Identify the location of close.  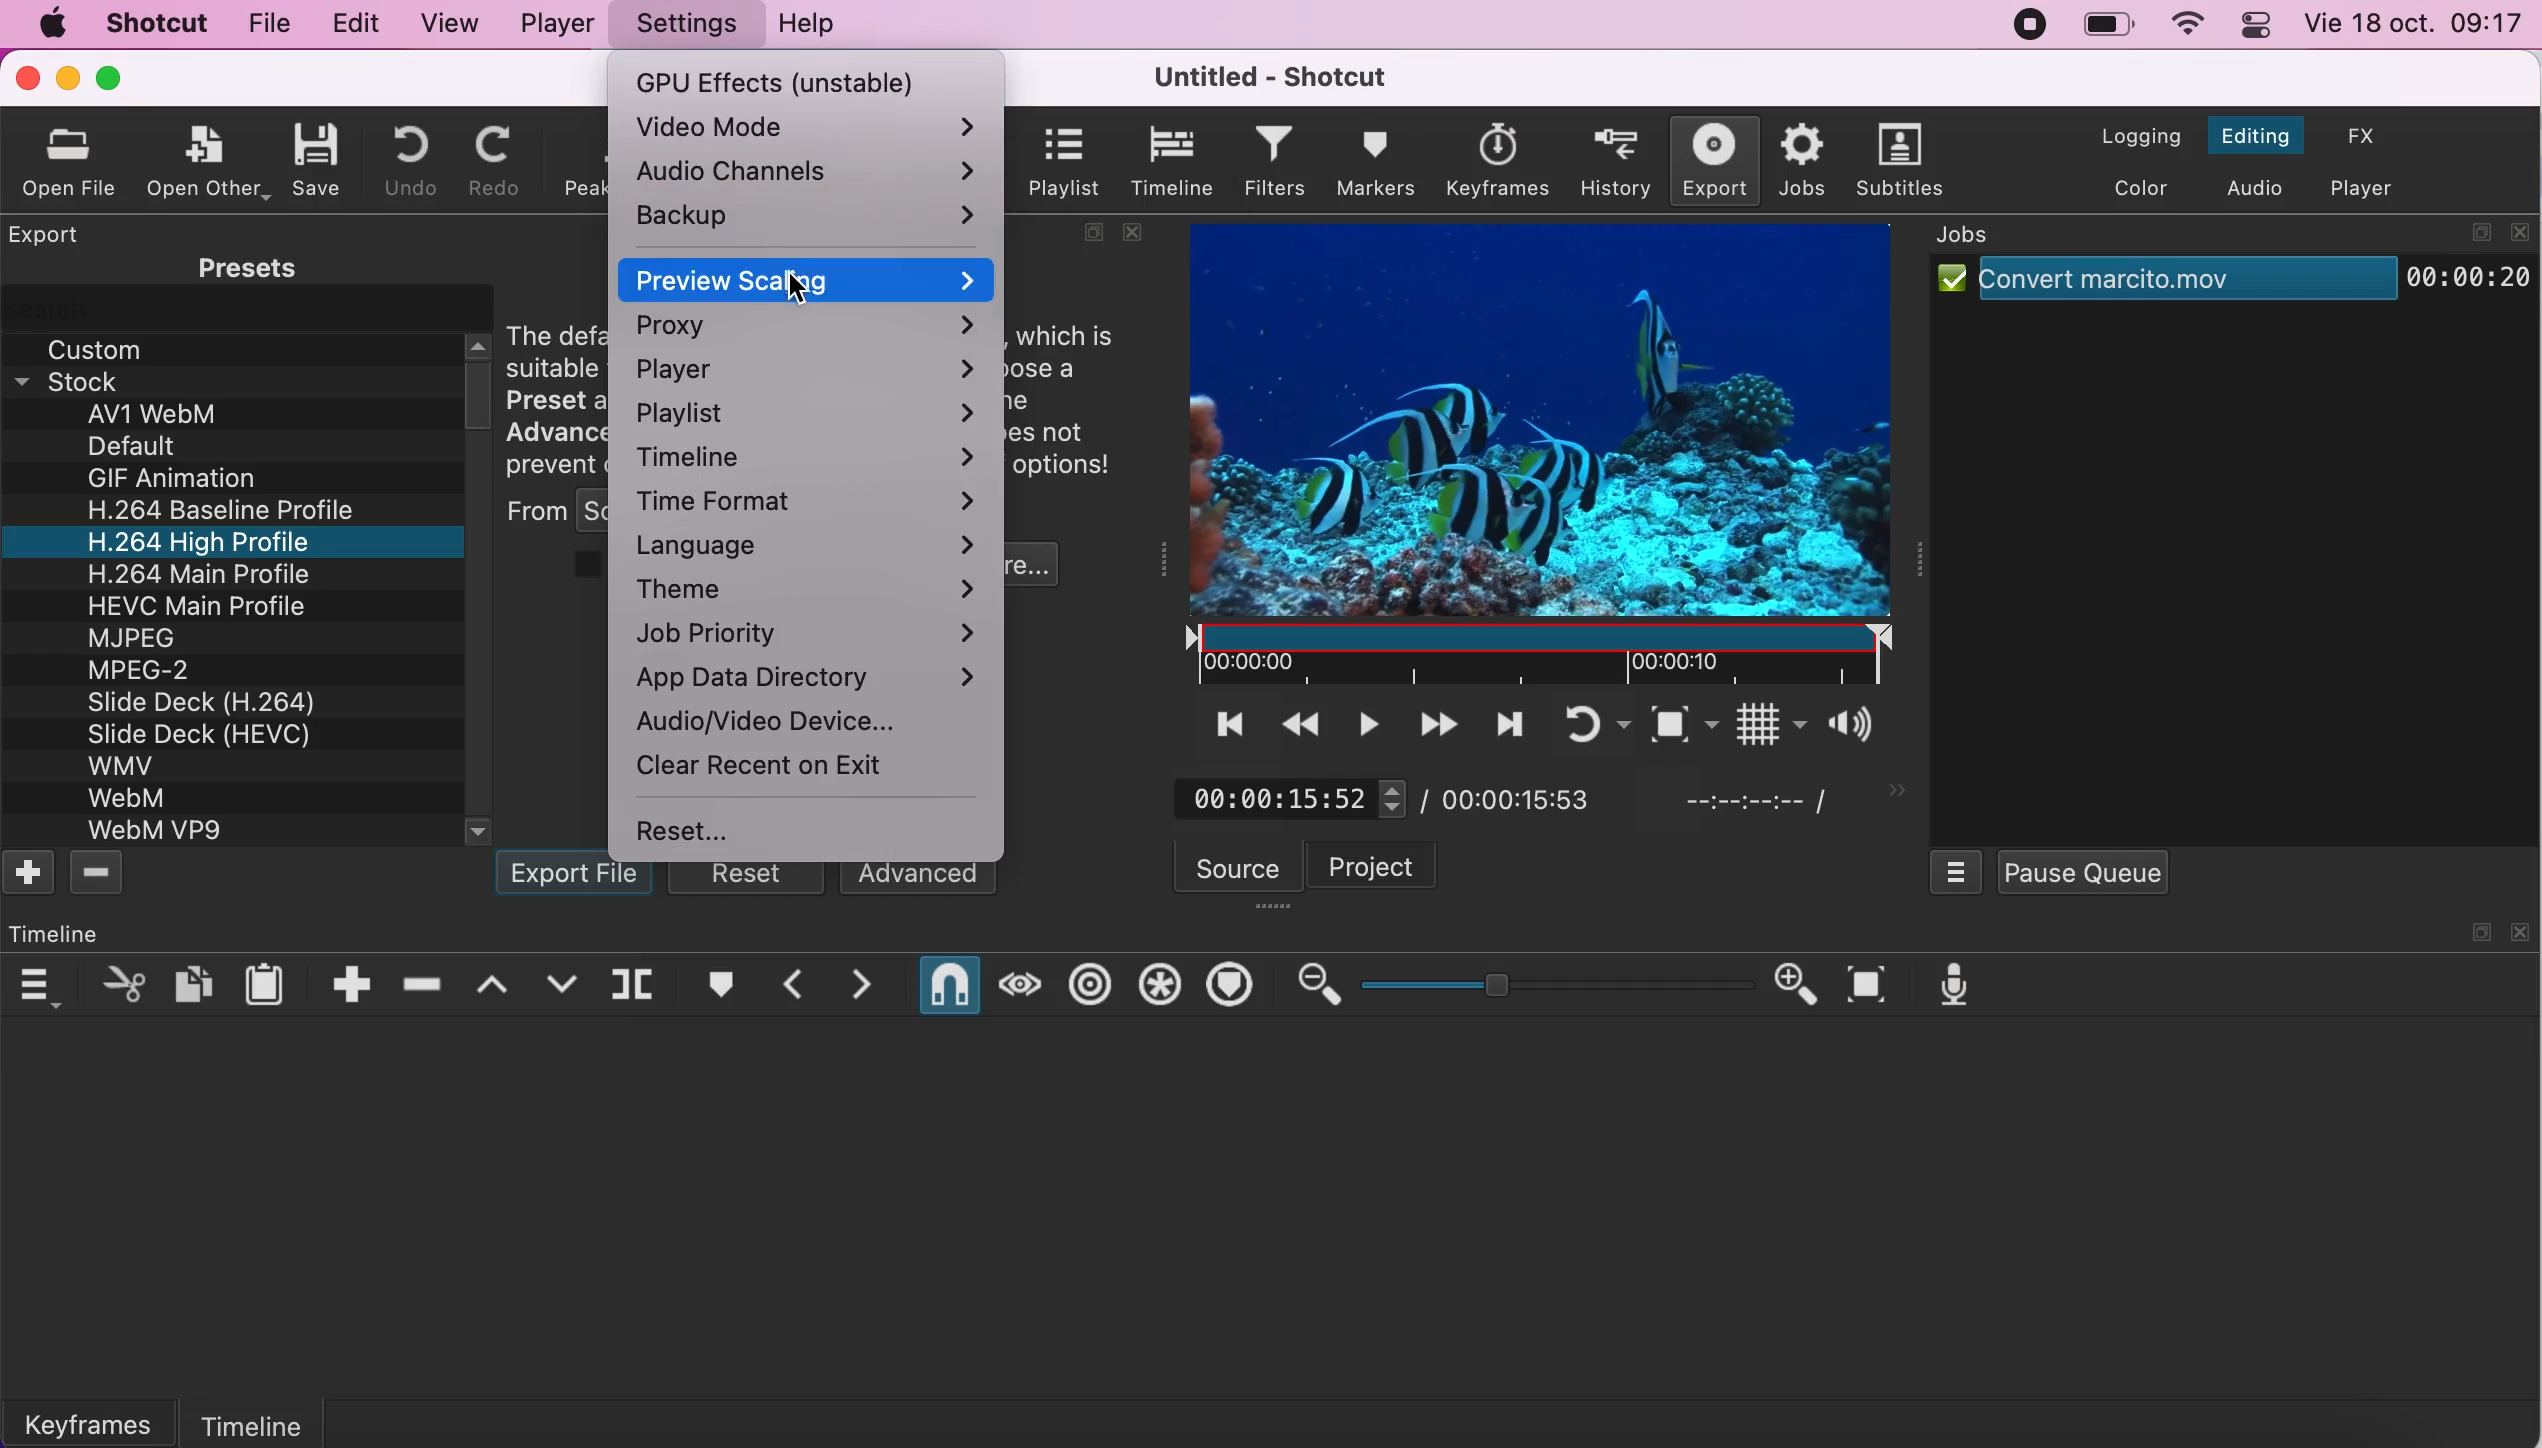
(2520, 232).